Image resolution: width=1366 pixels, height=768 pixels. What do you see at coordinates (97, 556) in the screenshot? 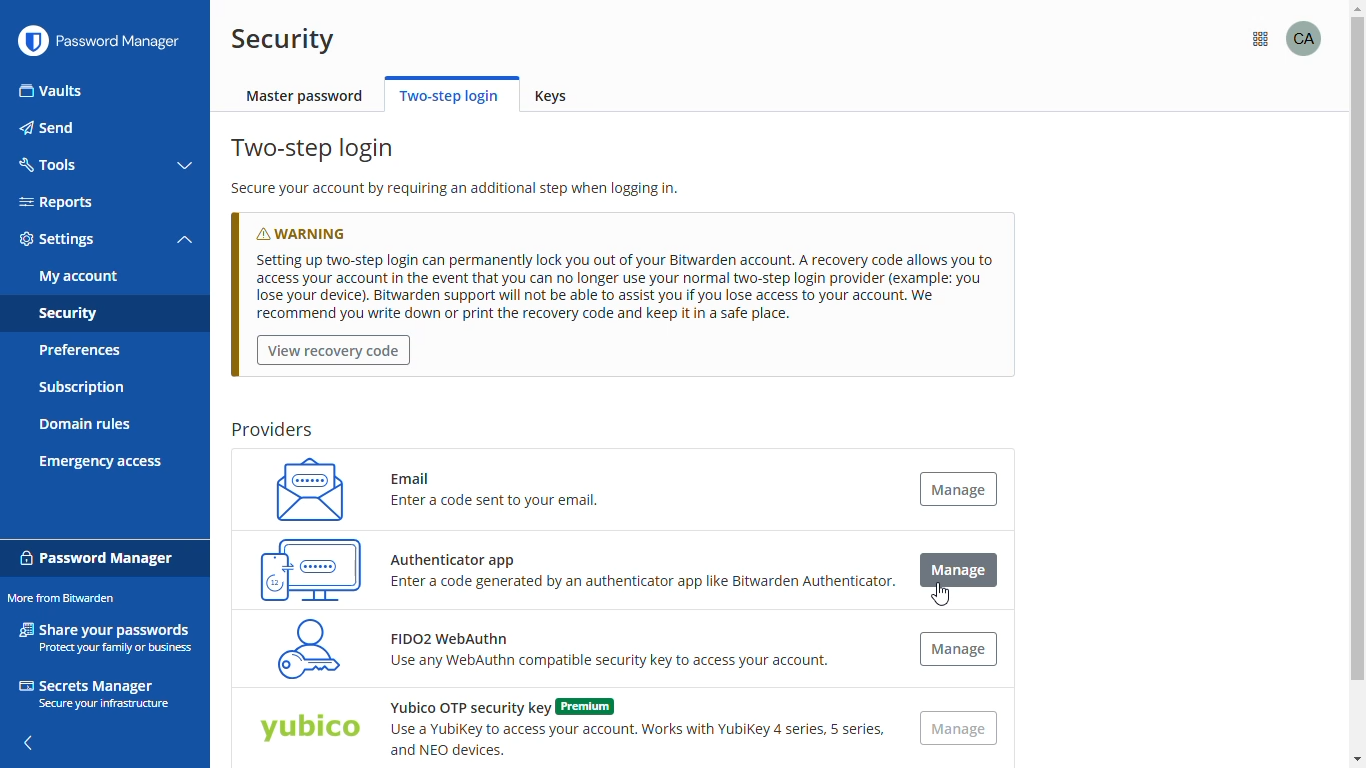
I see `password manager` at bounding box center [97, 556].